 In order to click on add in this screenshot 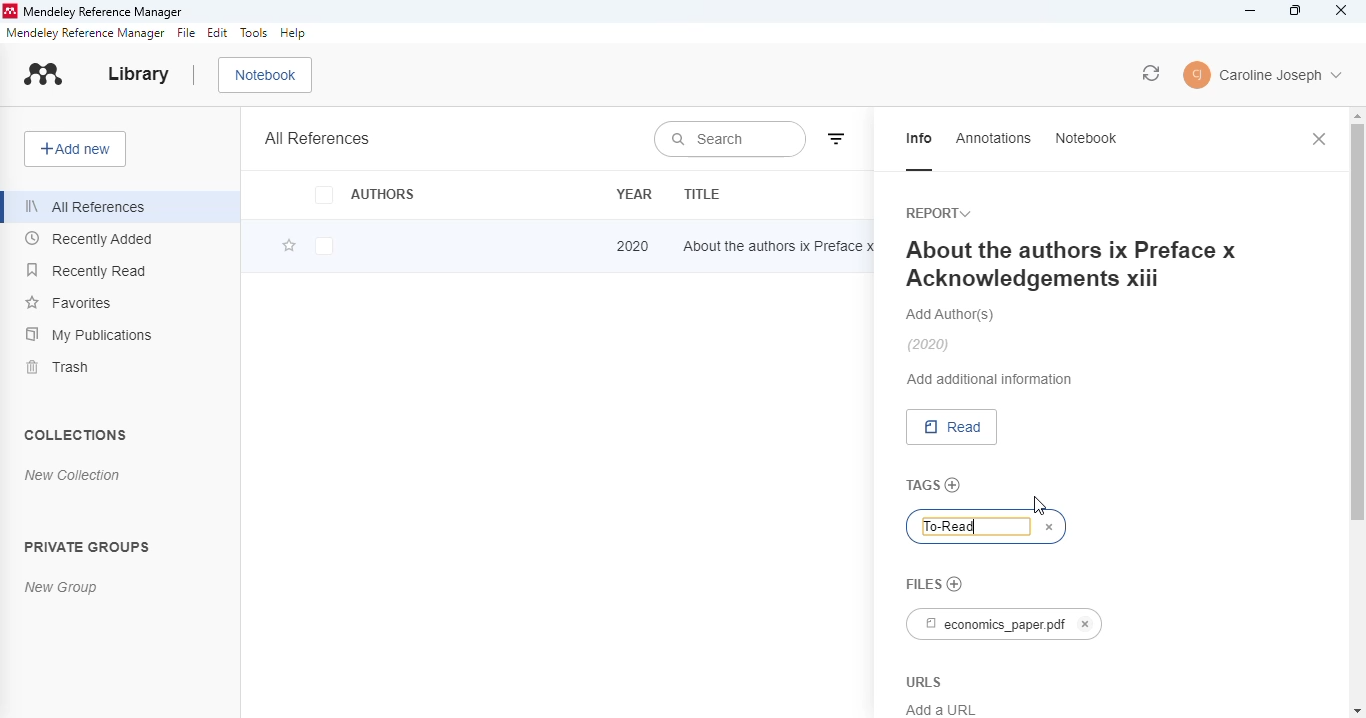, I will do `click(954, 485)`.